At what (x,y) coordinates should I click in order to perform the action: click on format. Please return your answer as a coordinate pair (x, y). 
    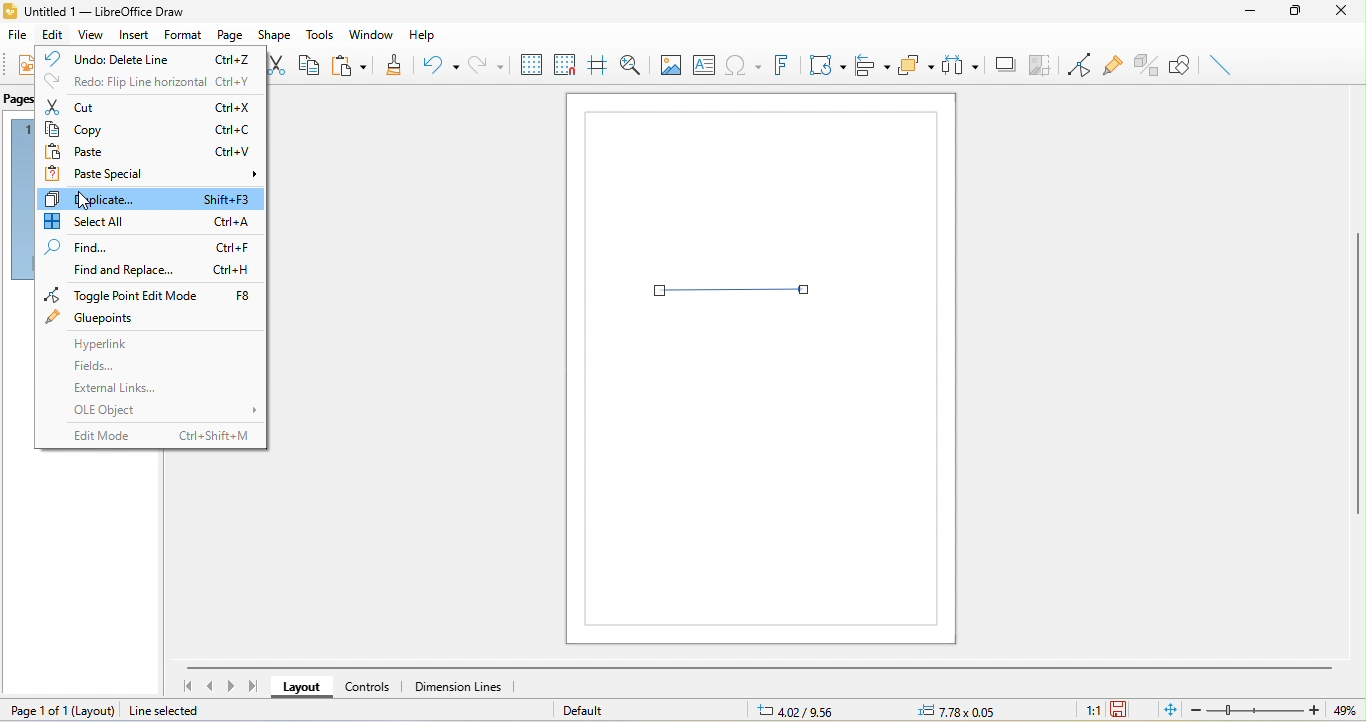
    Looking at the image, I should click on (184, 33).